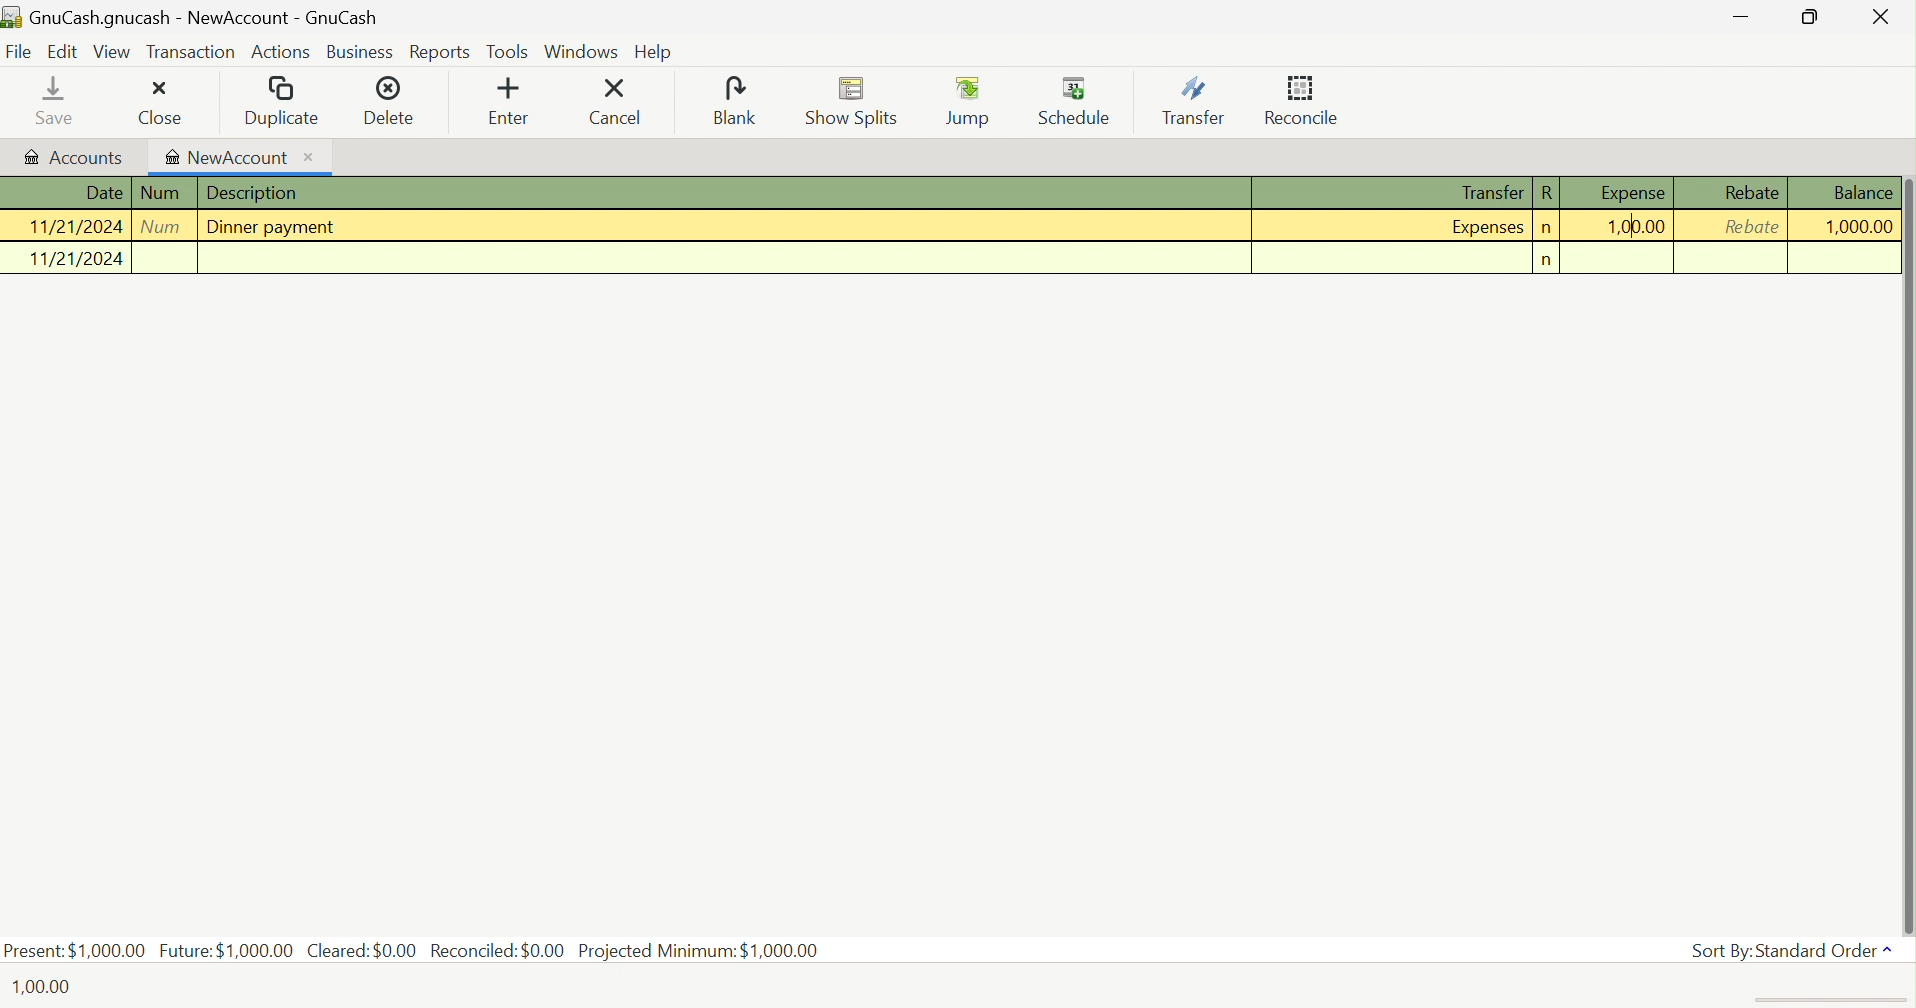 The height and width of the screenshot is (1008, 1916). What do you see at coordinates (281, 100) in the screenshot?
I see `Duplicate` at bounding box center [281, 100].